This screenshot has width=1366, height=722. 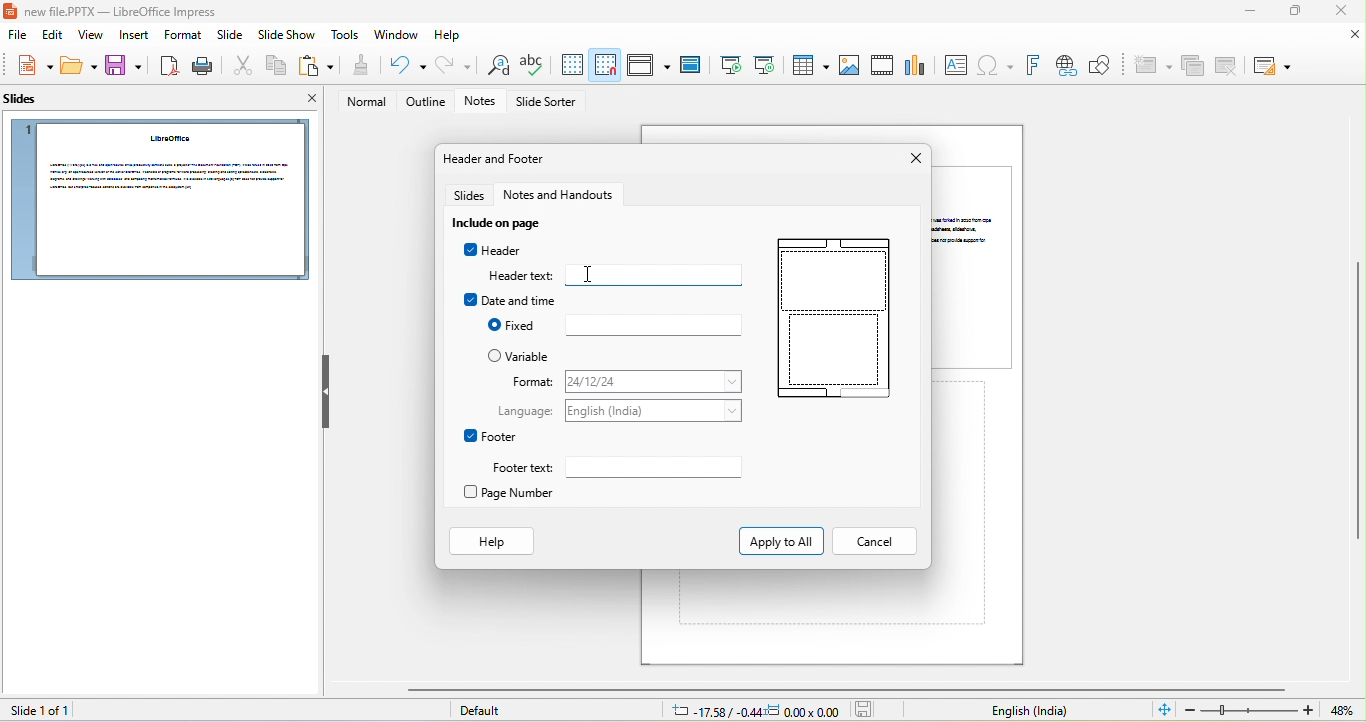 I want to click on format, so click(x=653, y=383).